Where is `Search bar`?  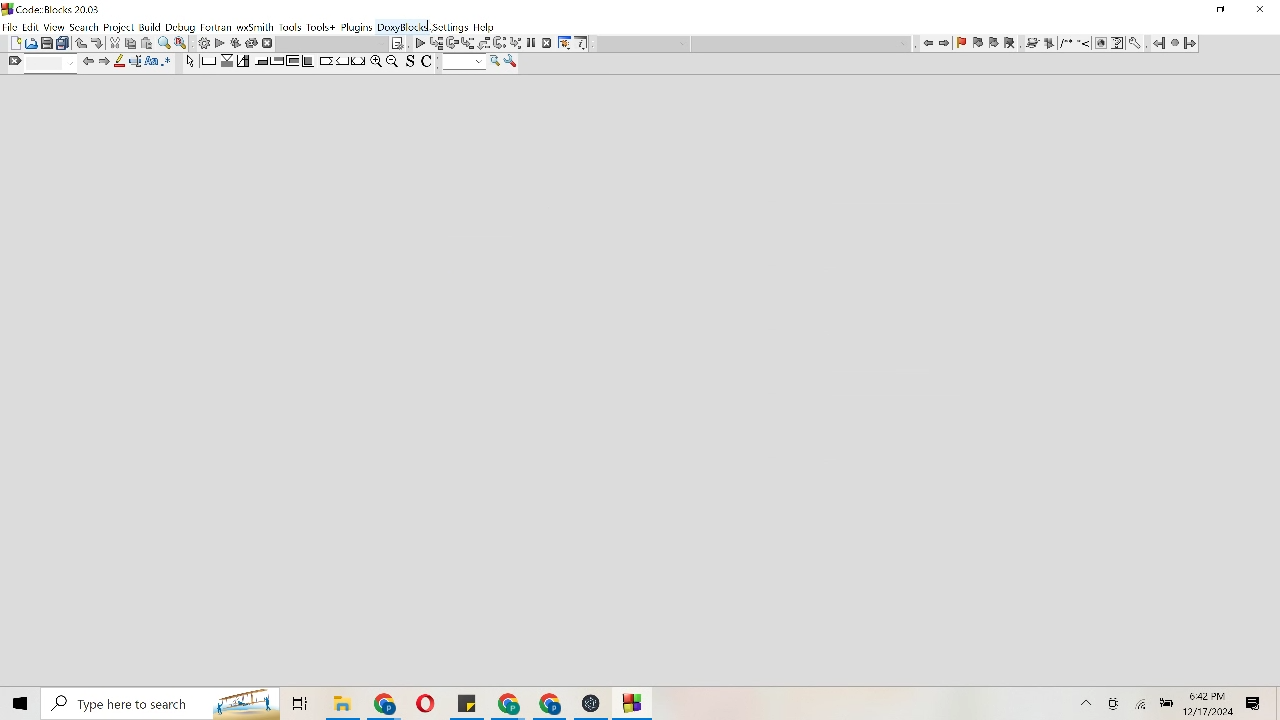
Search bar is located at coordinates (159, 704).